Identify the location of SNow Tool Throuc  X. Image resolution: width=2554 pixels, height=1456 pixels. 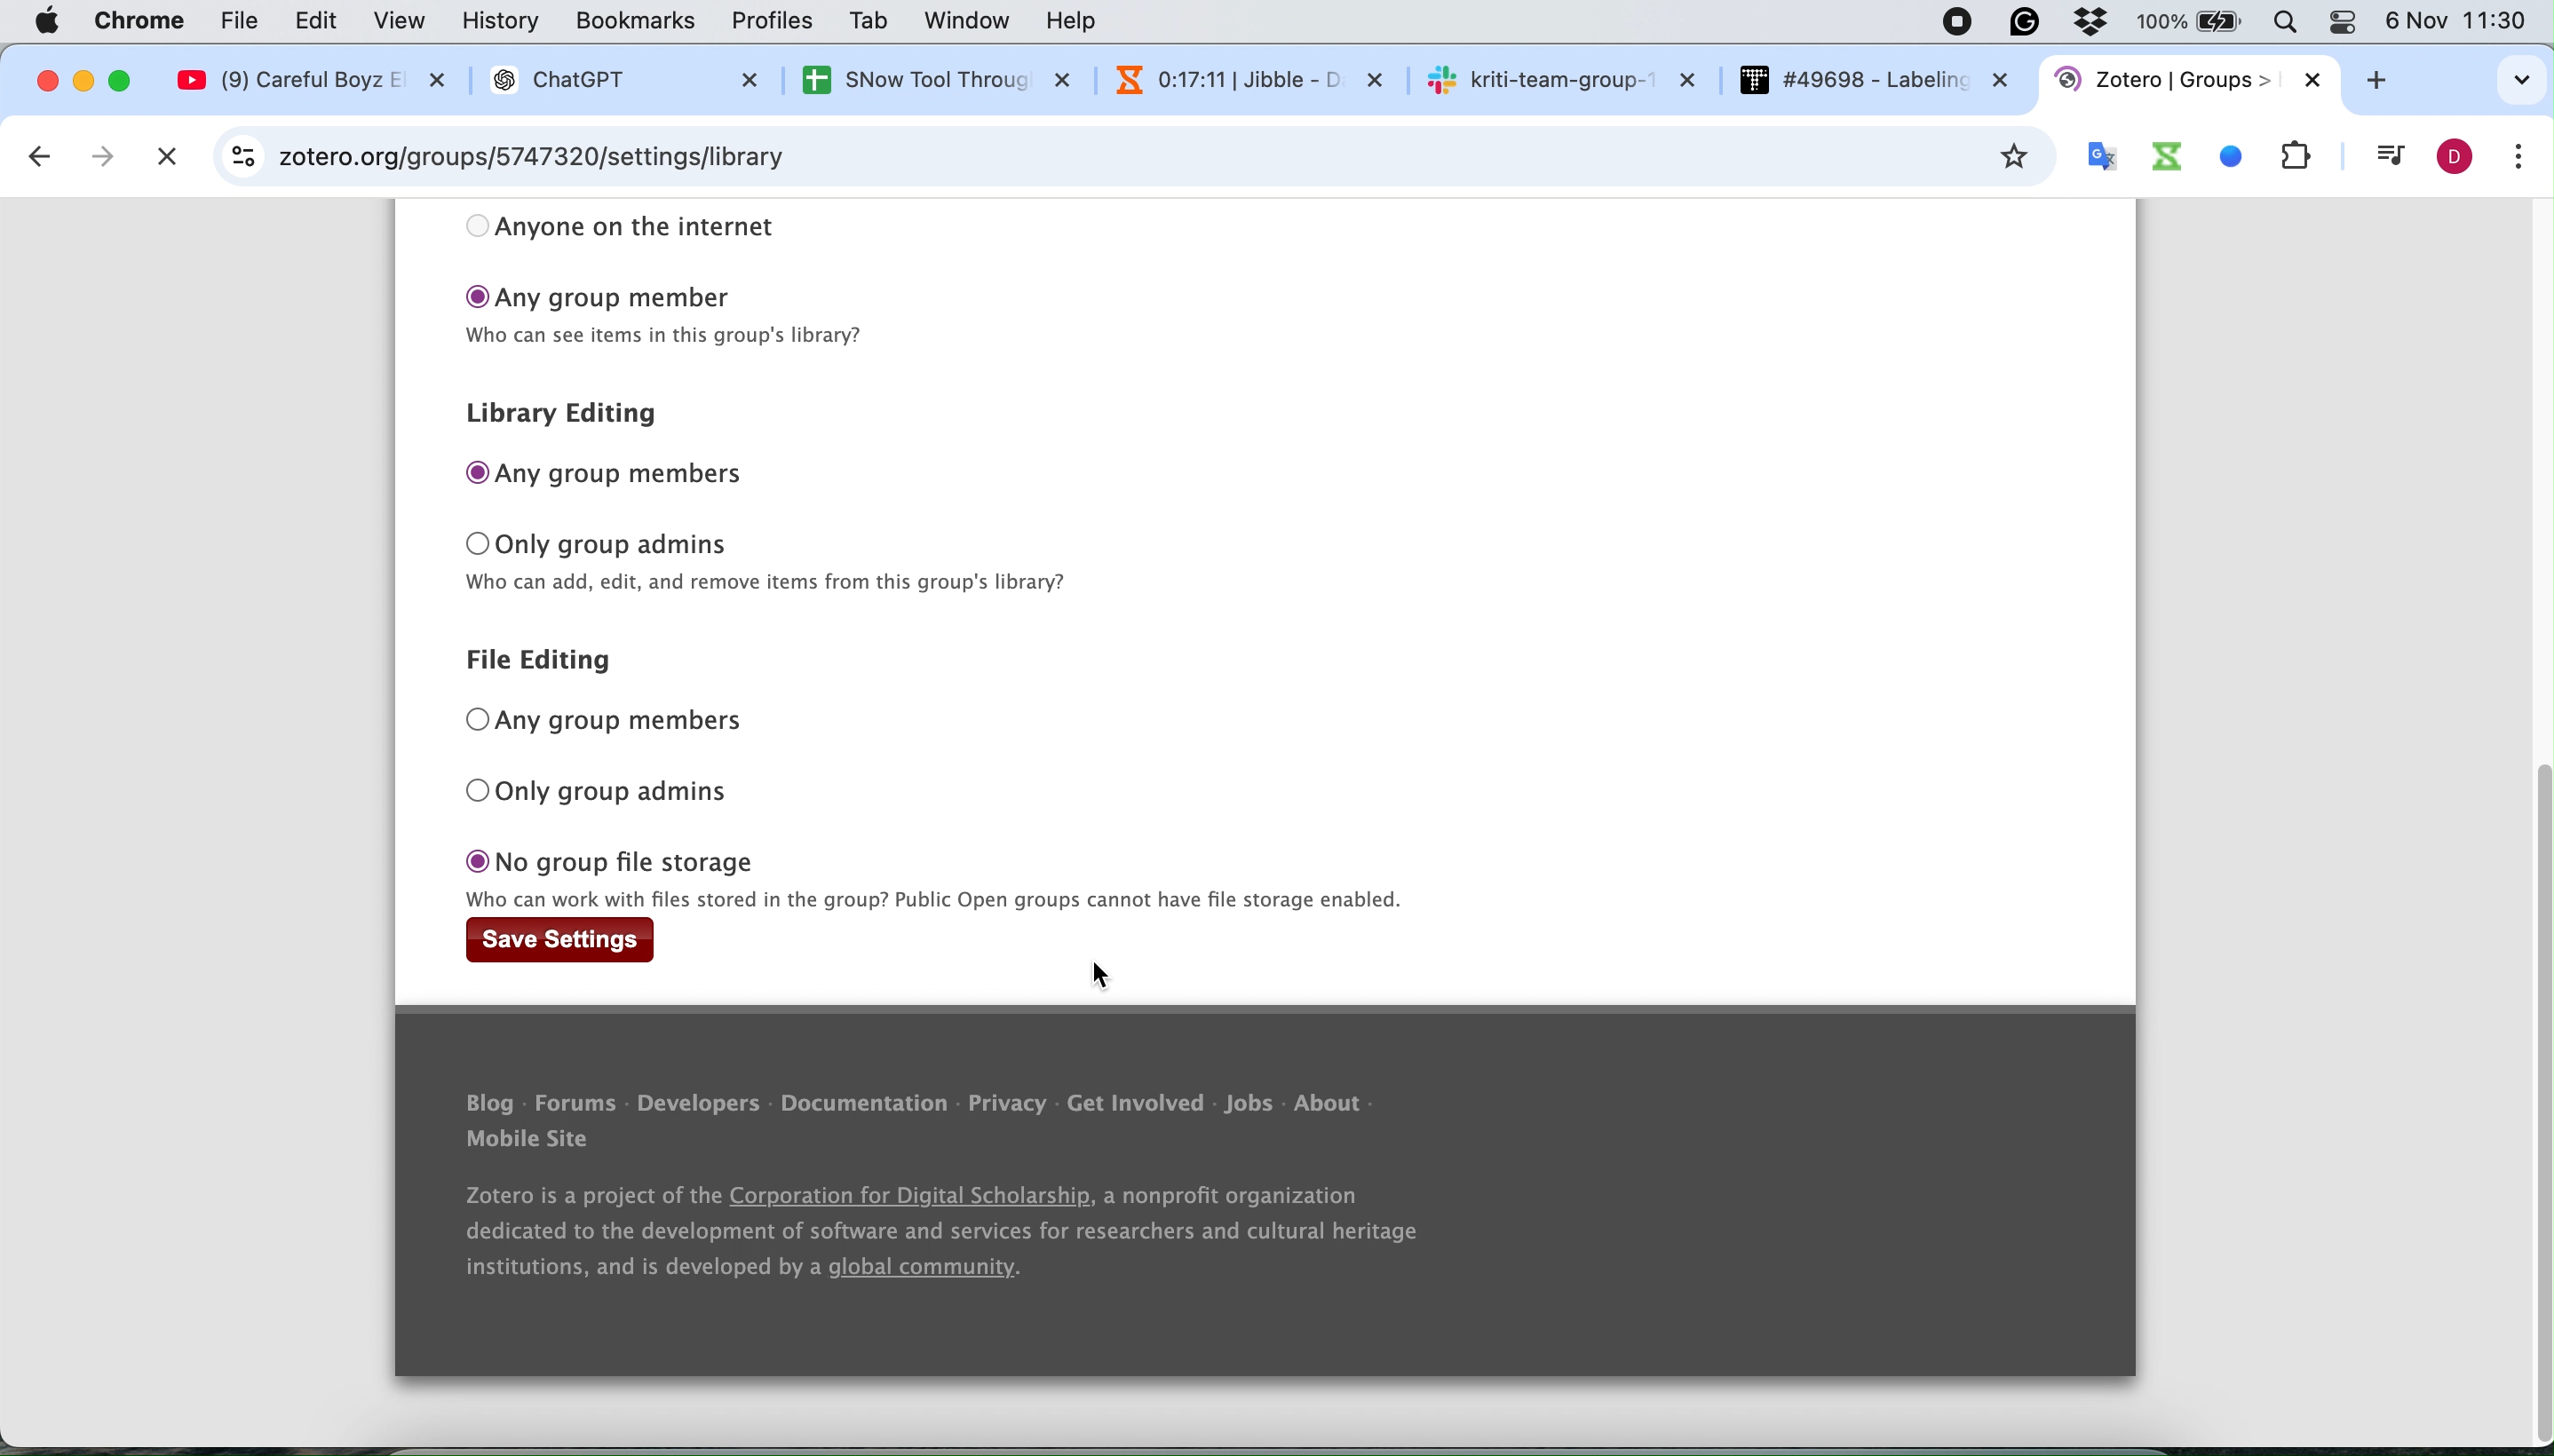
(919, 79).